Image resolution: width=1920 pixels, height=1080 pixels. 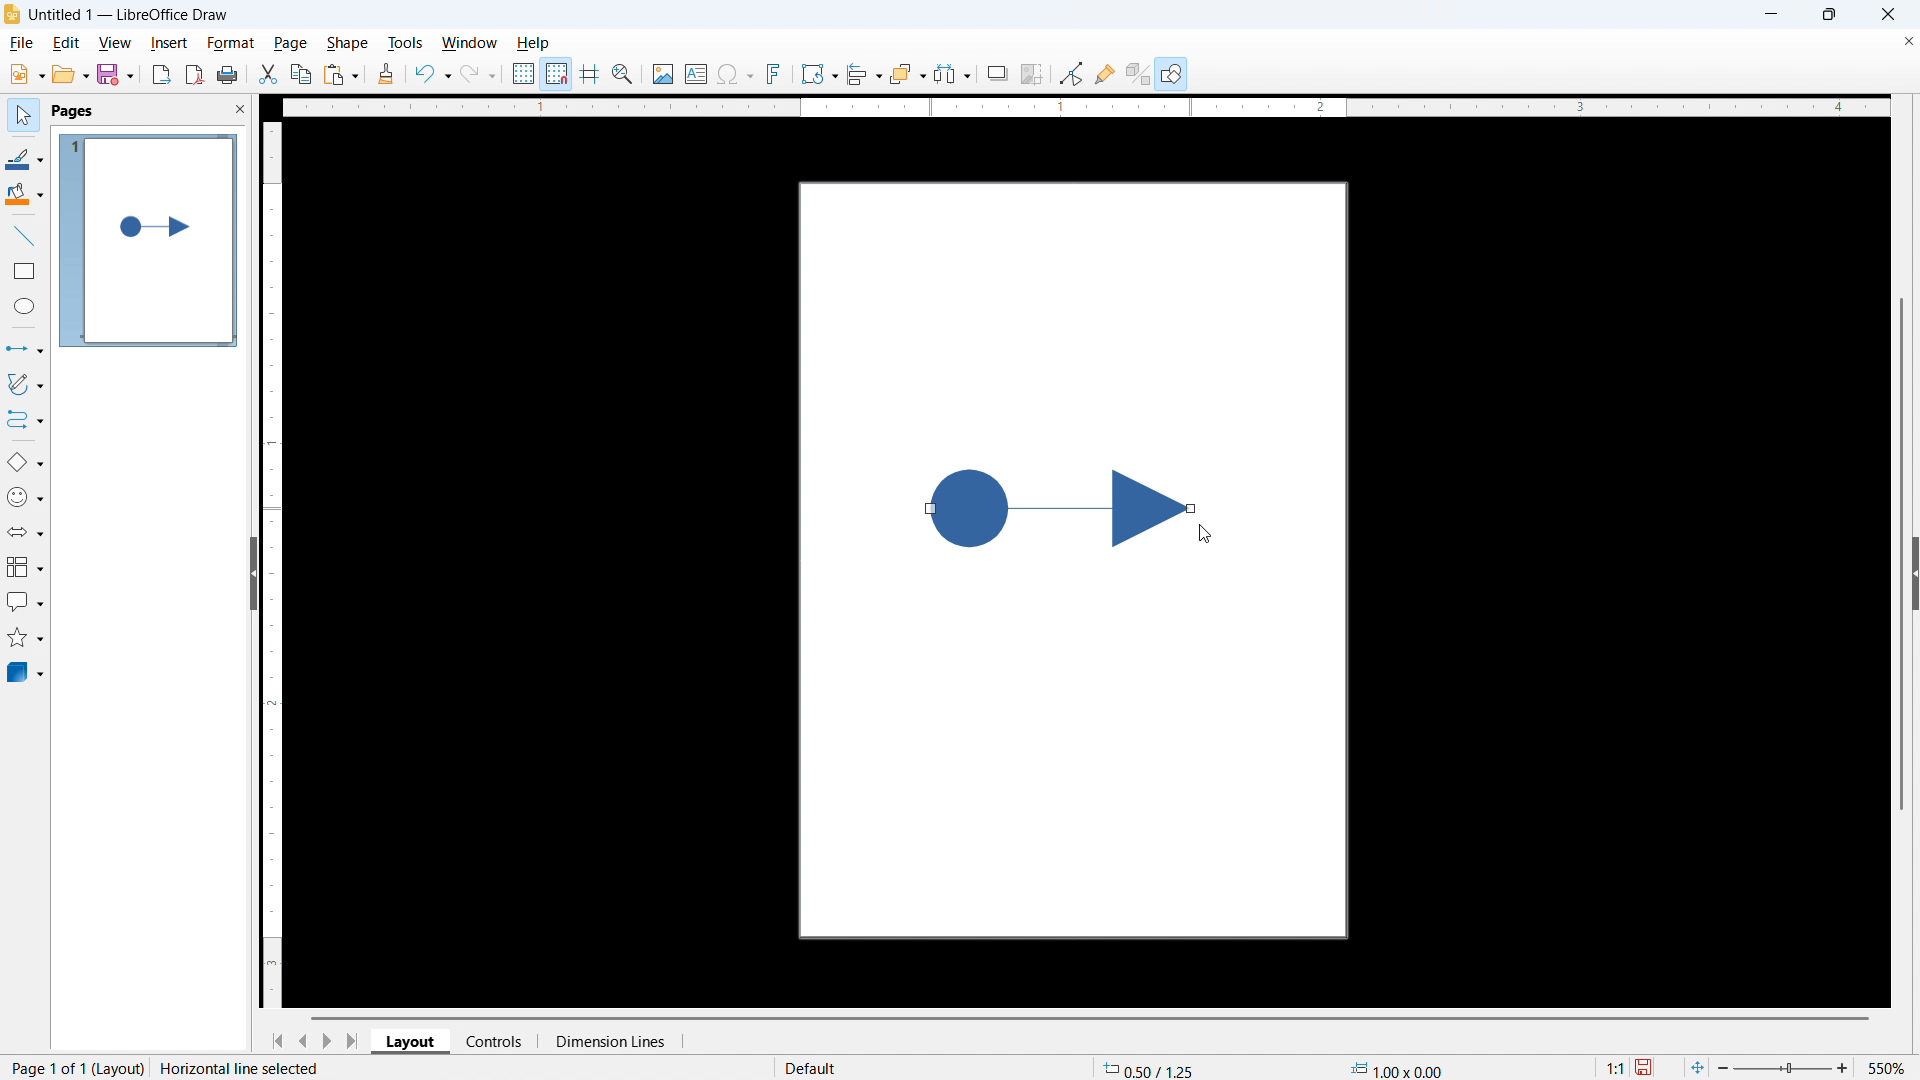 I want to click on Zoom , so click(x=623, y=74).